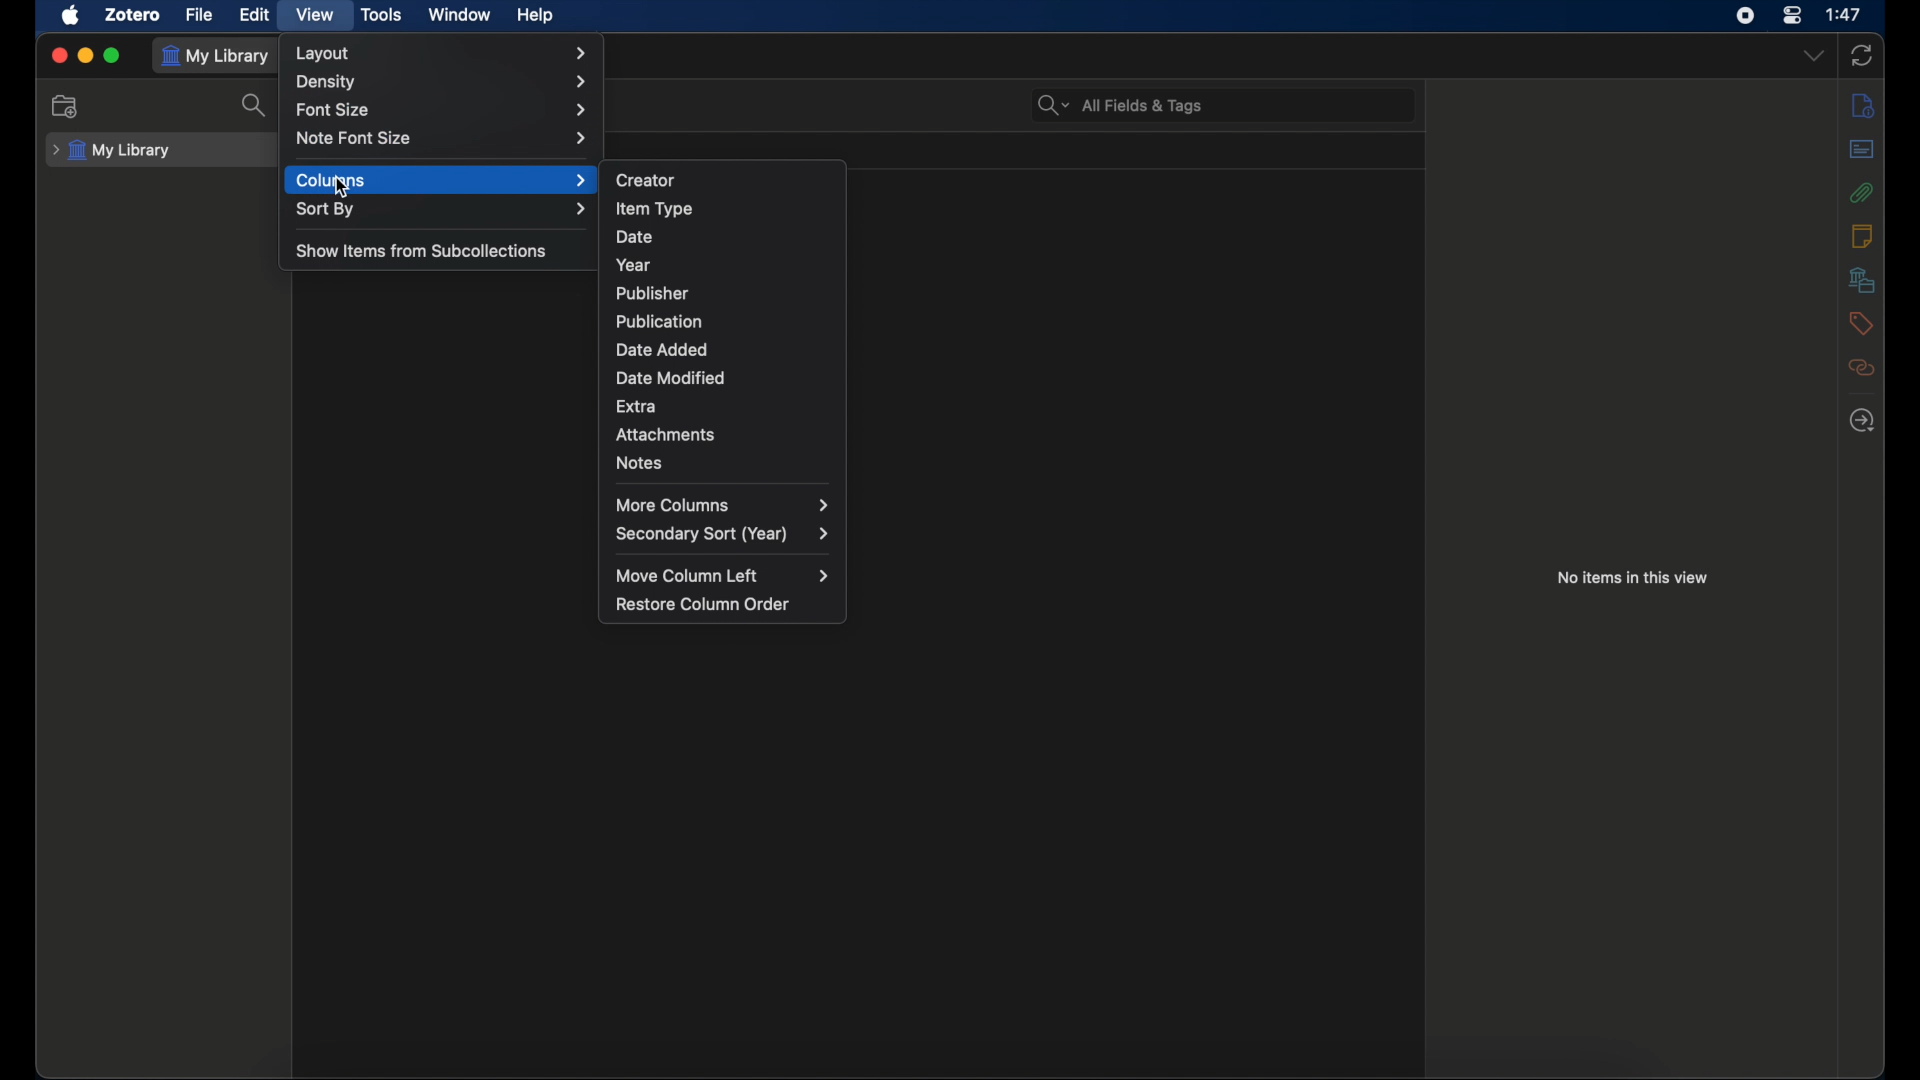 Image resolution: width=1920 pixels, height=1080 pixels. What do you see at coordinates (1862, 55) in the screenshot?
I see `sync` at bounding box center [1862, 55].